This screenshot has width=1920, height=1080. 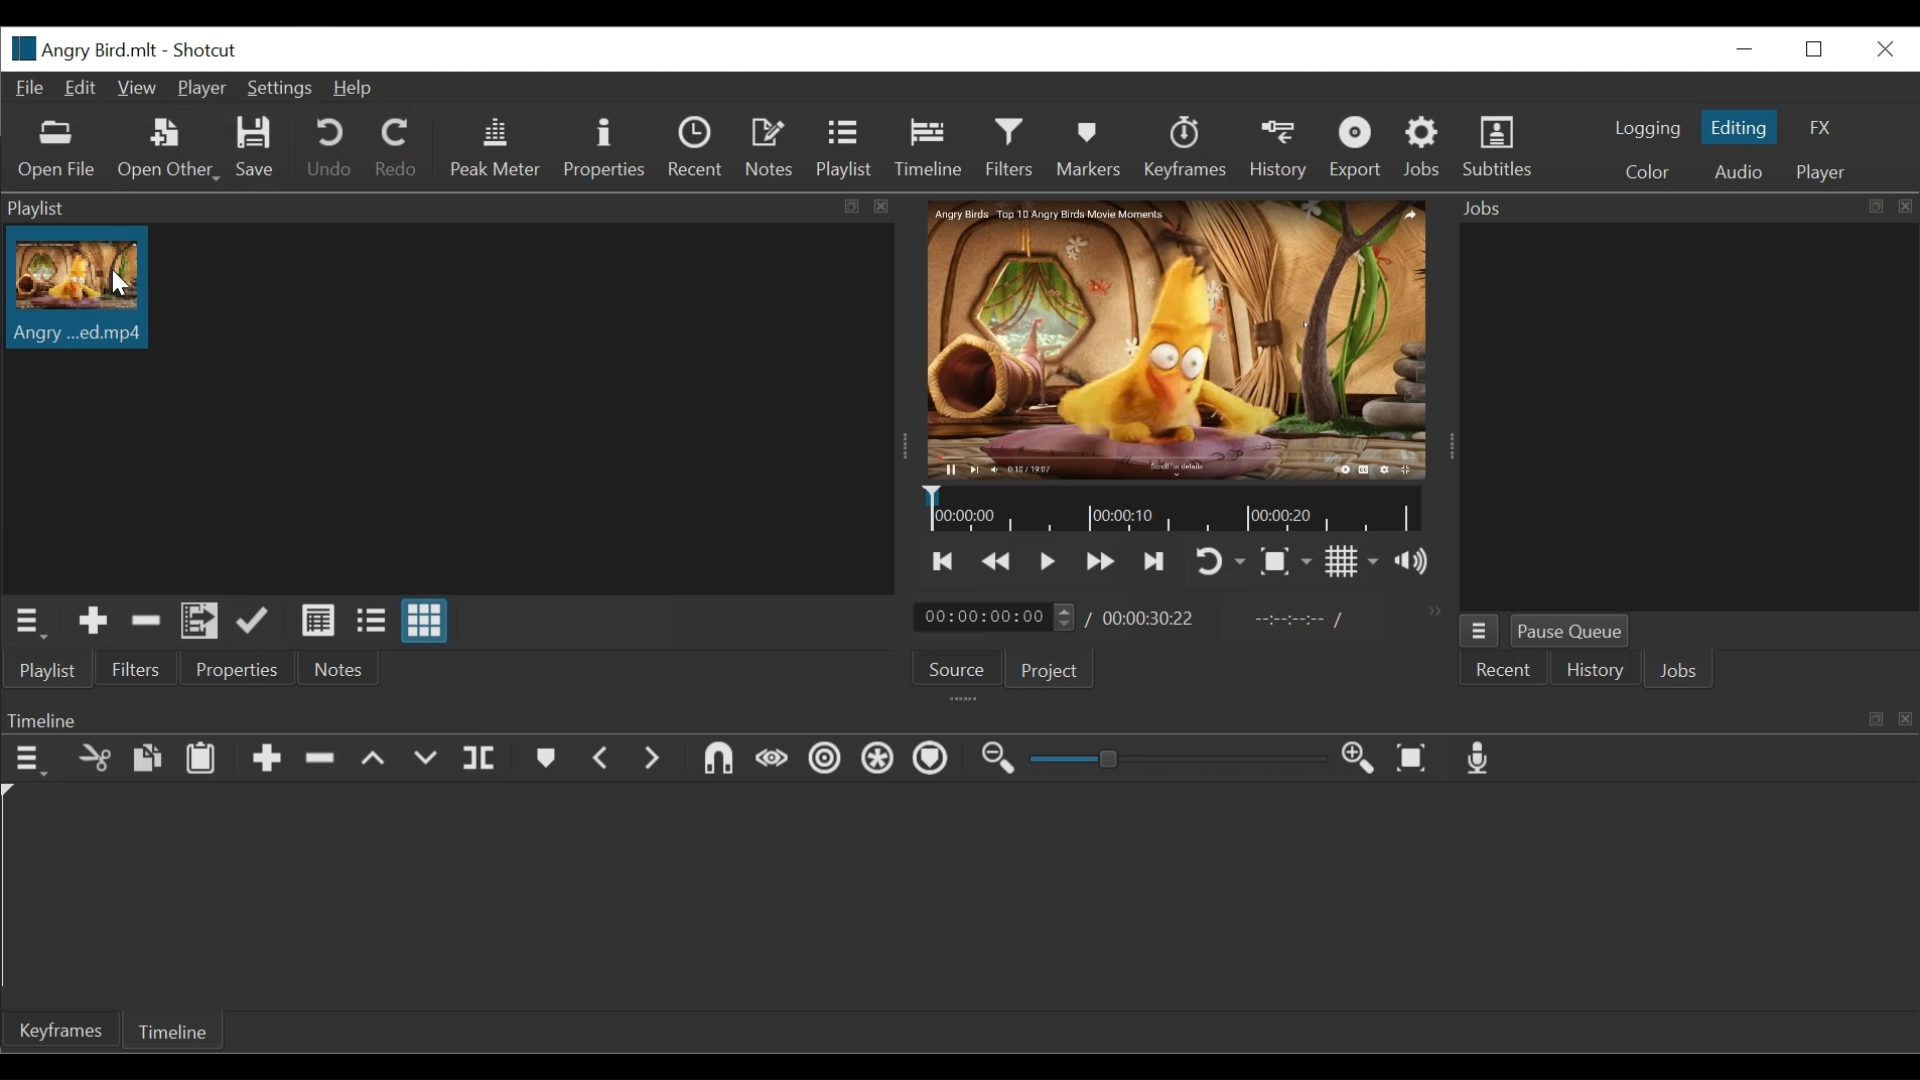 I want to click on Close, so click(x=1883, y=49).